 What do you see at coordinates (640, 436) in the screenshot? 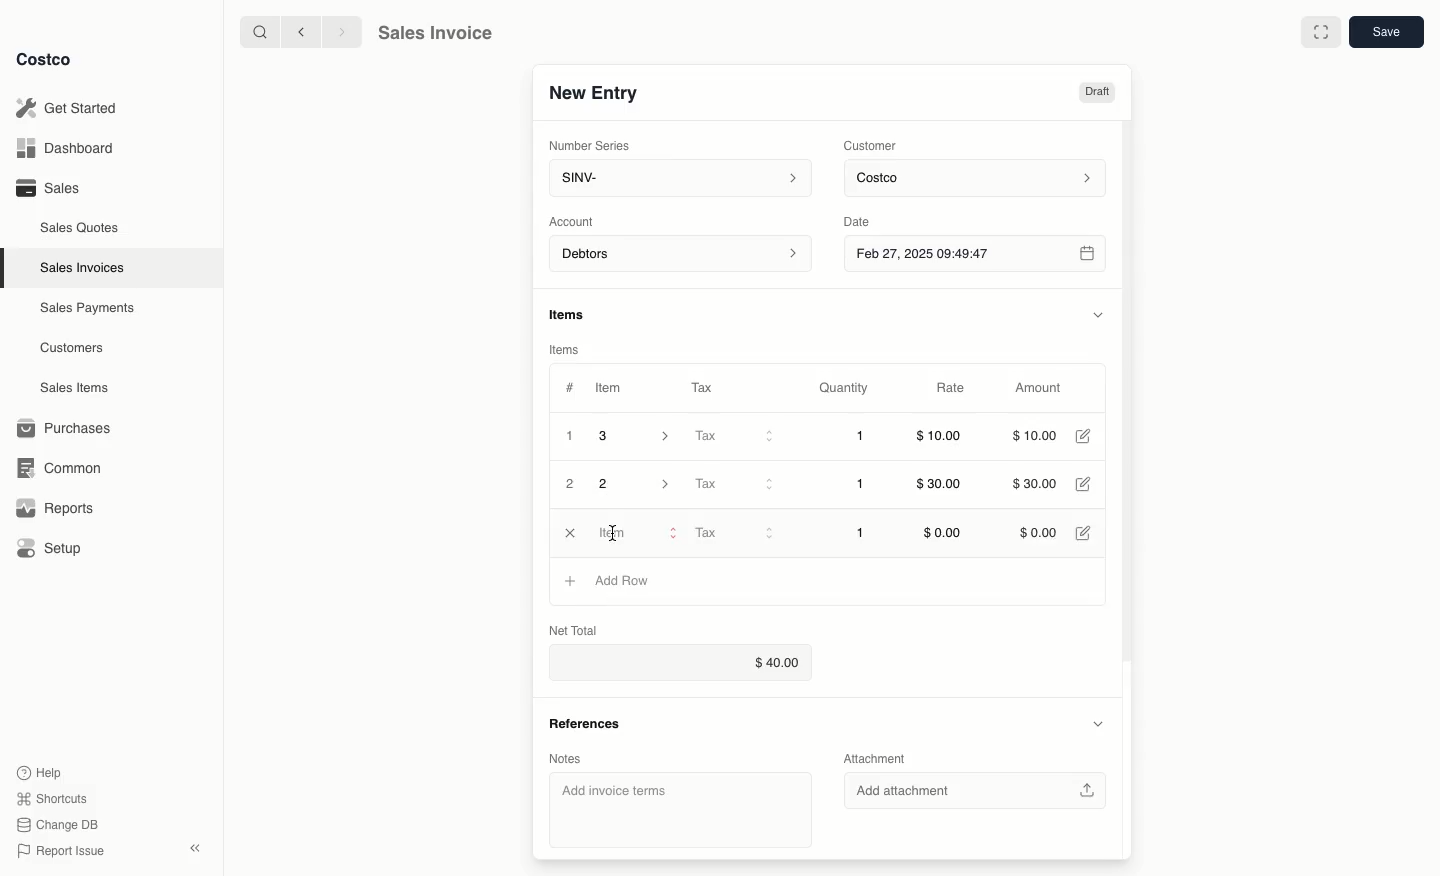
I see `3` at bounding box center [640, 436].